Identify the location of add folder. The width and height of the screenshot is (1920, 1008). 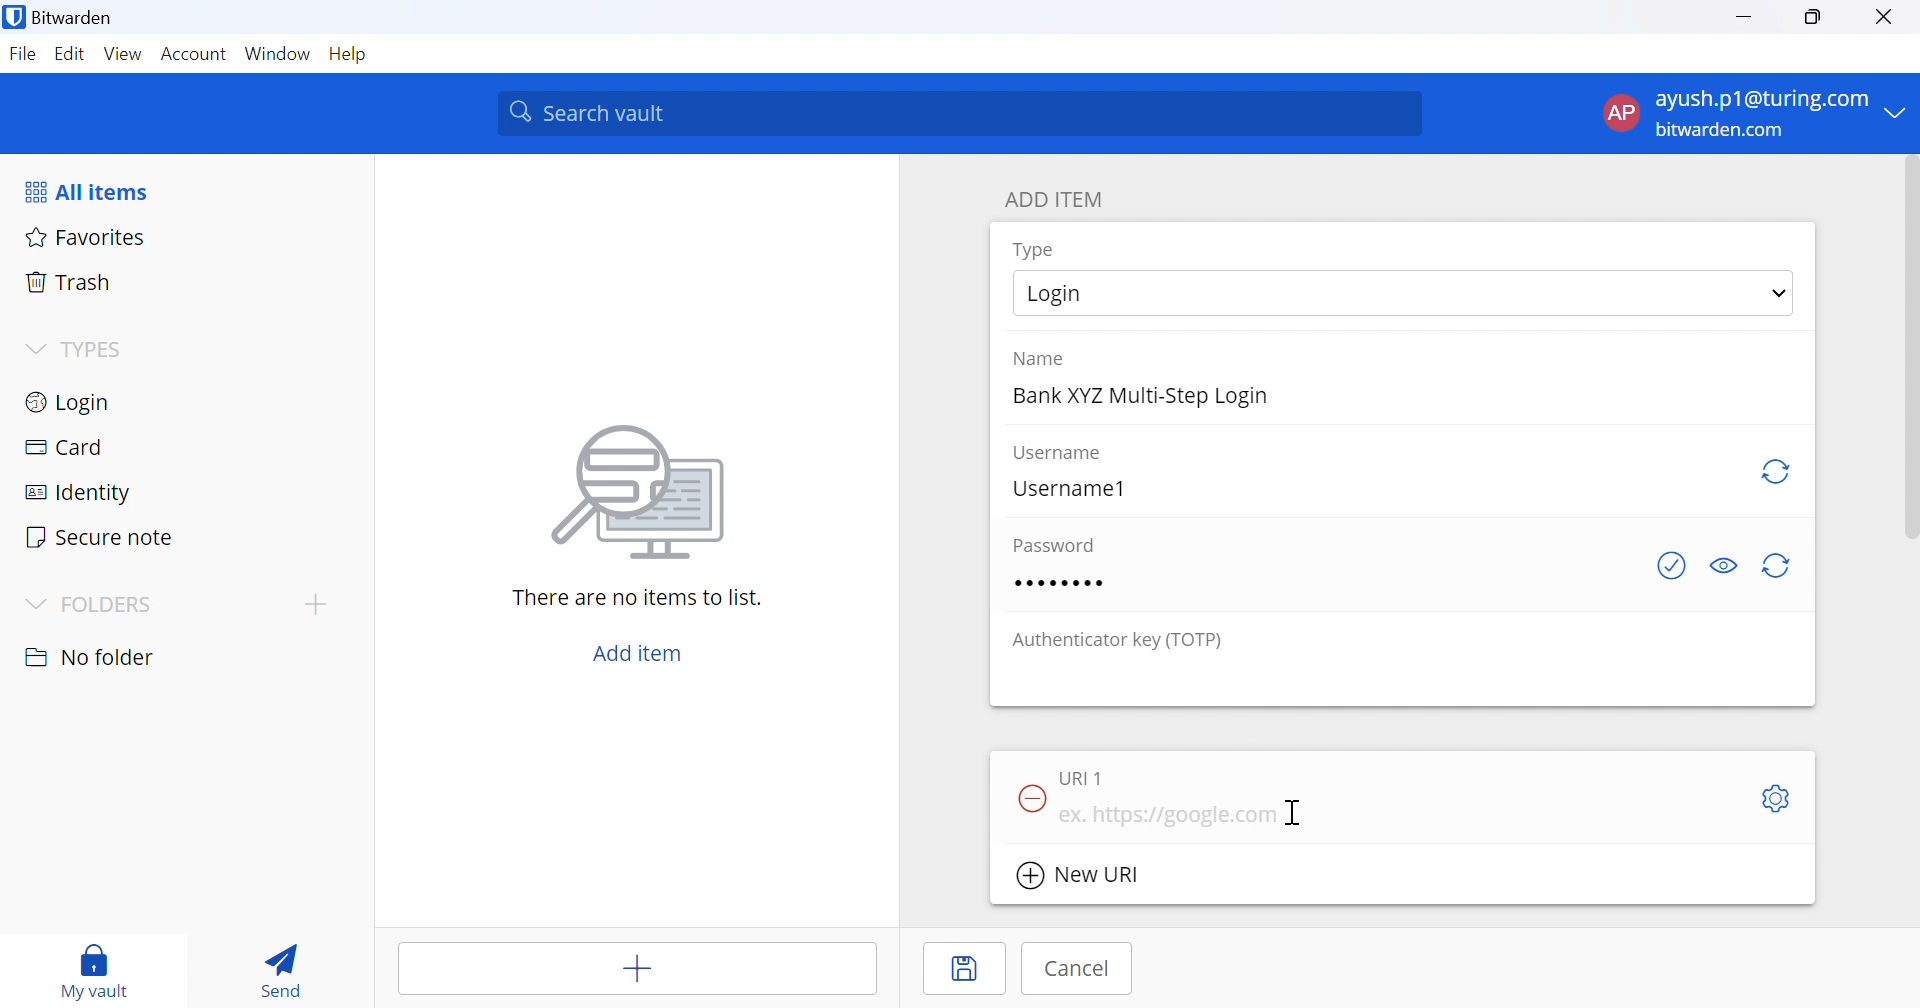
(320, 604).